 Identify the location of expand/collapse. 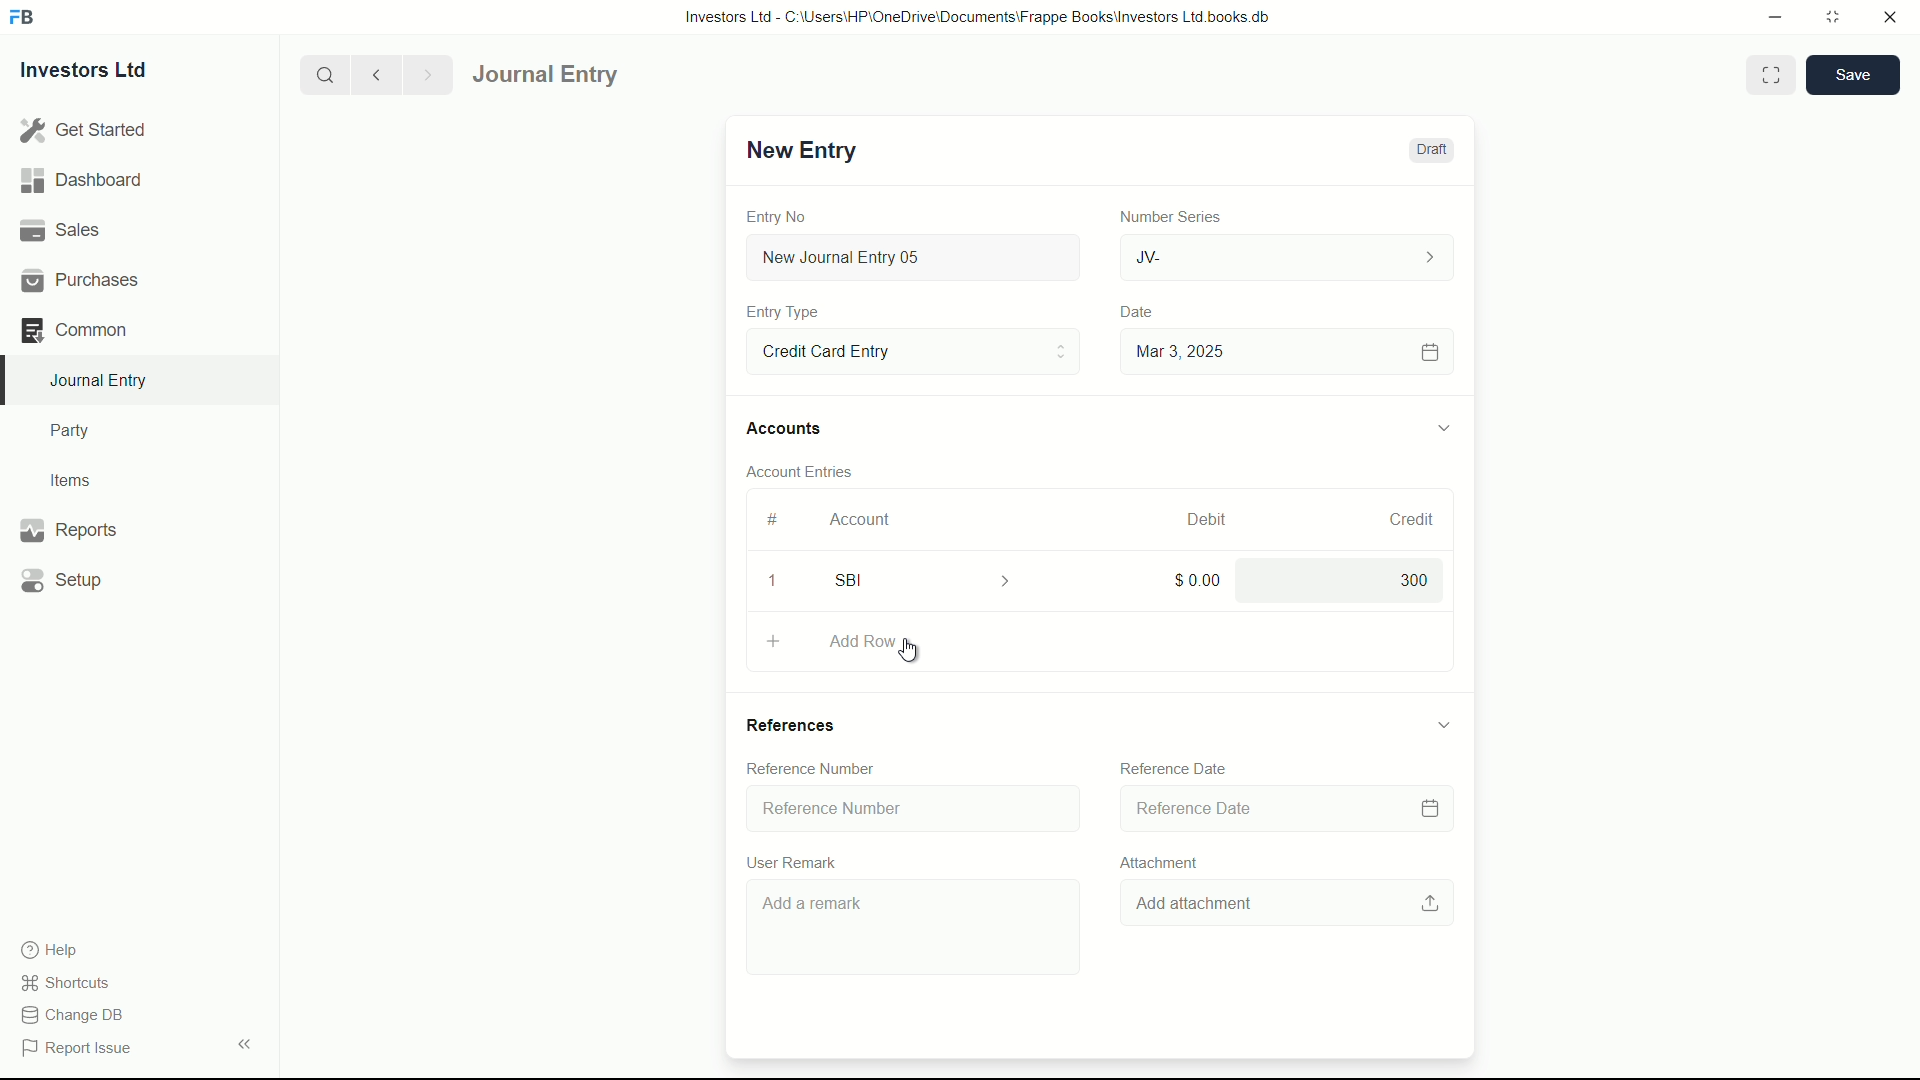
(1442, 425).